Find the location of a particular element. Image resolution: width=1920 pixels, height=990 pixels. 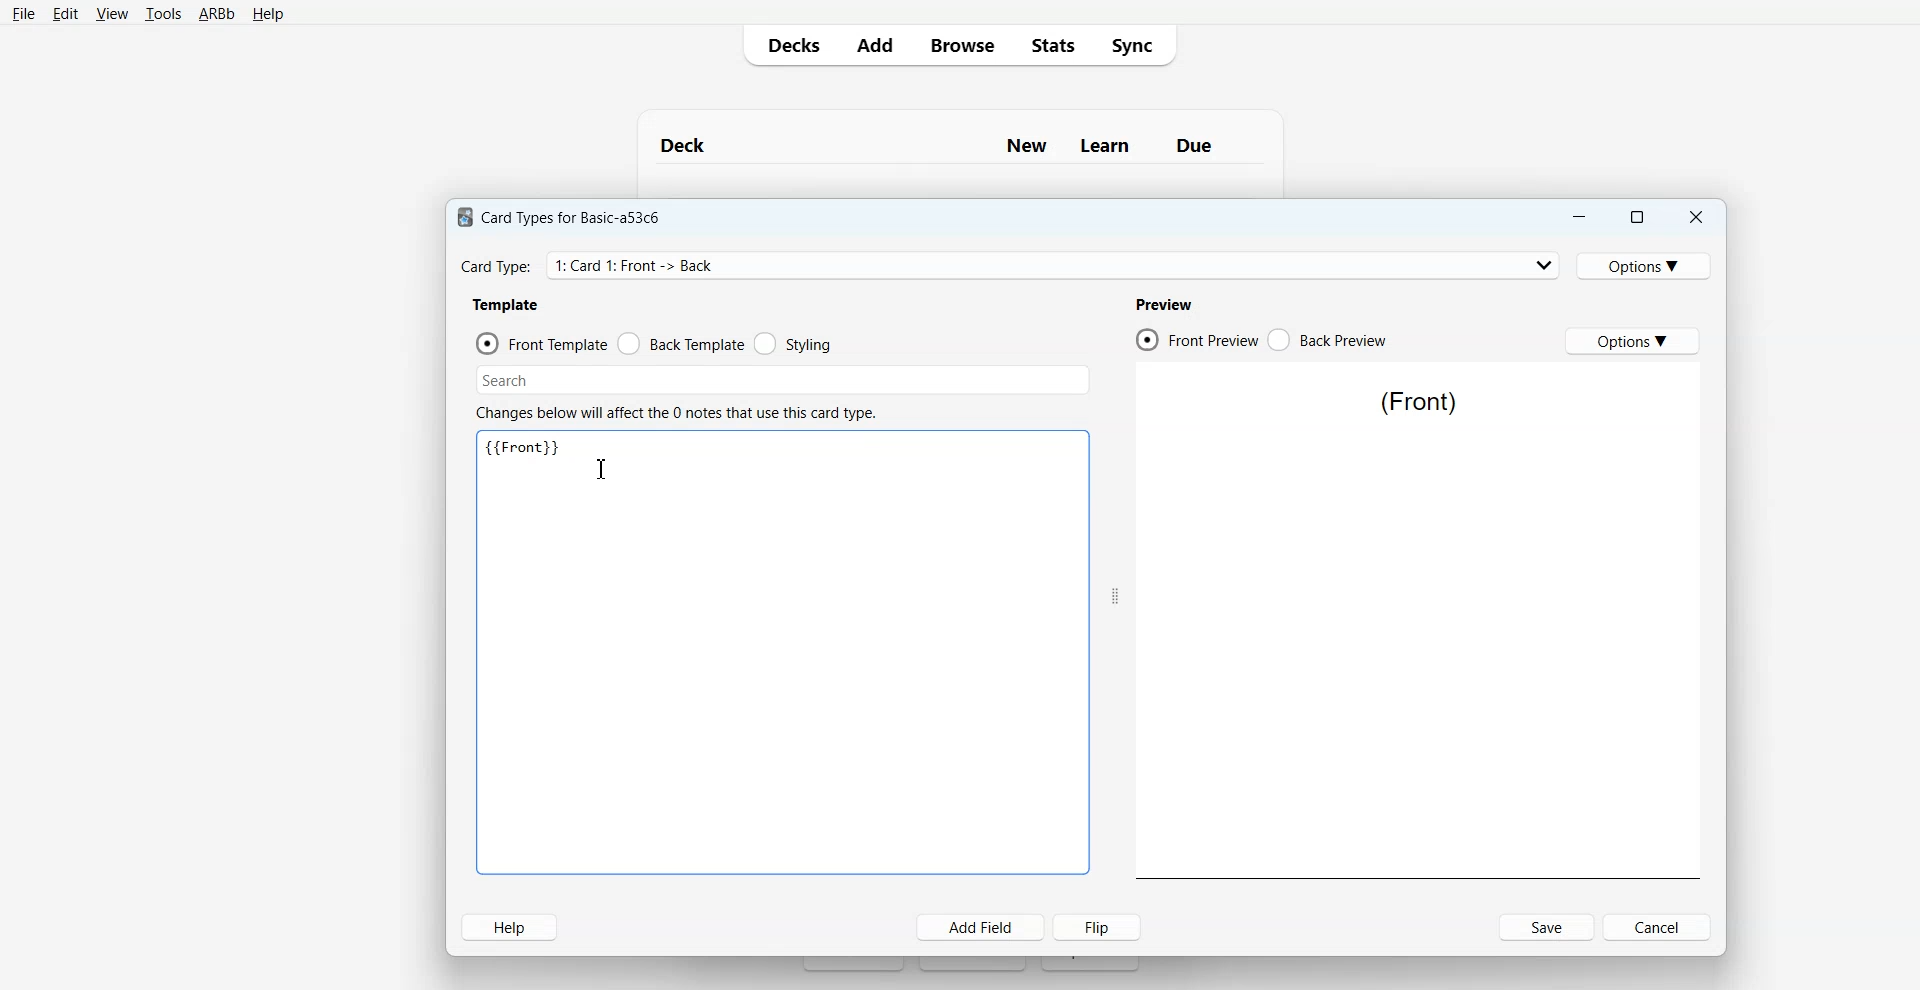

File is located at coordinates (23, 13).